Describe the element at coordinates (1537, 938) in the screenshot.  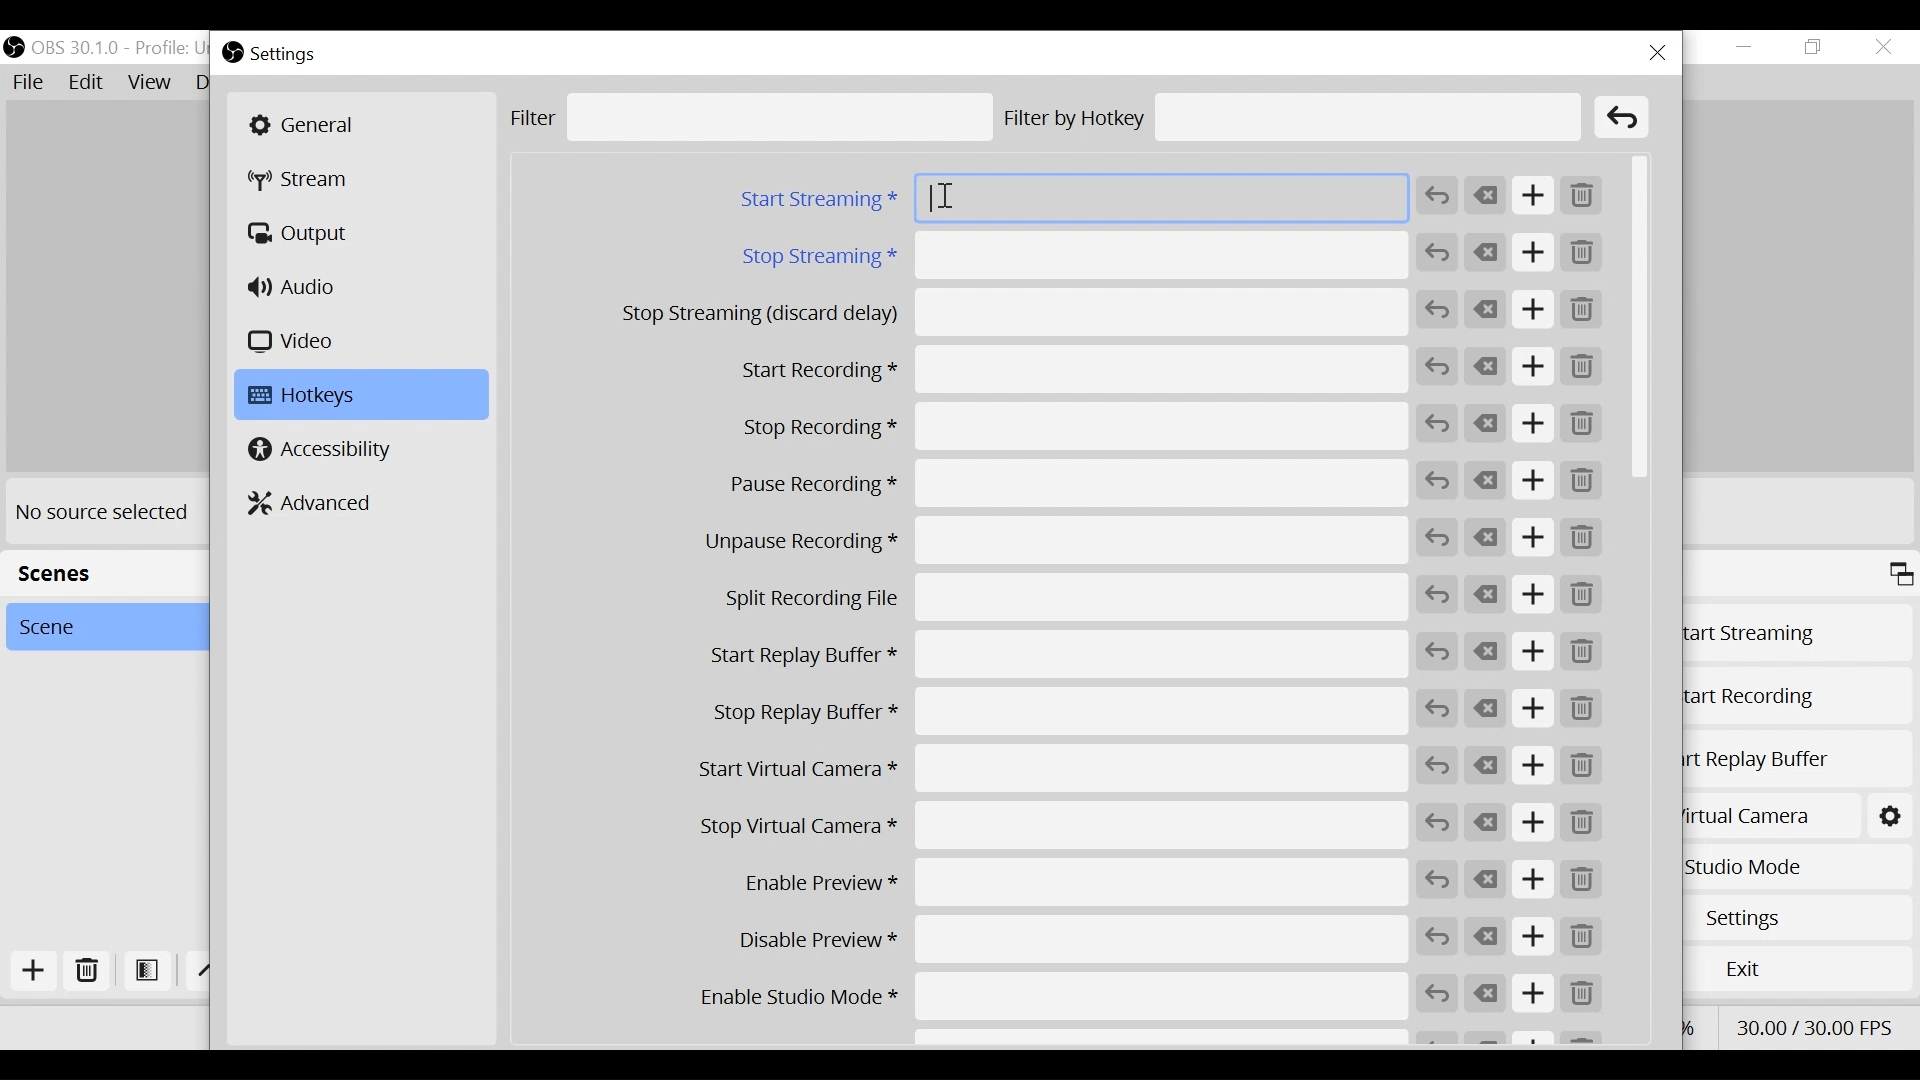
I see `Add` at that location.